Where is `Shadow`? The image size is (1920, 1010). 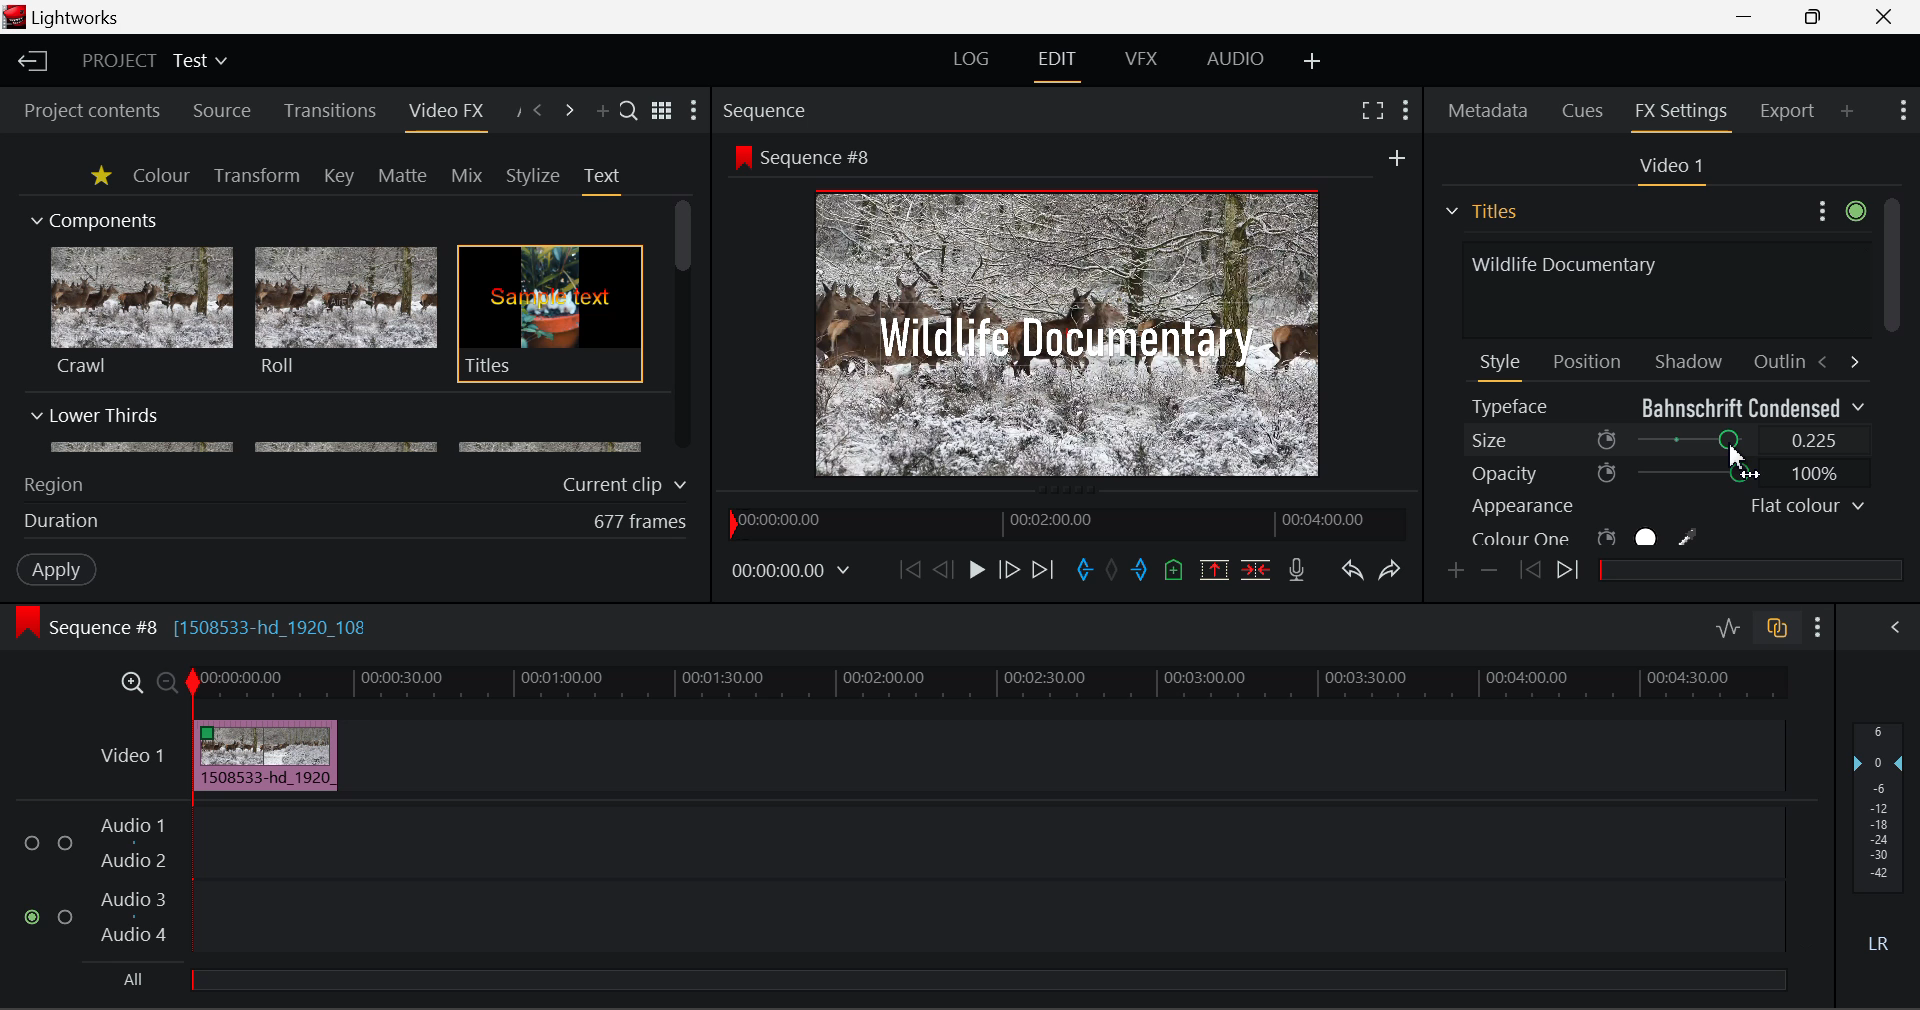
Shadow is located at coordinates (1690, 357).